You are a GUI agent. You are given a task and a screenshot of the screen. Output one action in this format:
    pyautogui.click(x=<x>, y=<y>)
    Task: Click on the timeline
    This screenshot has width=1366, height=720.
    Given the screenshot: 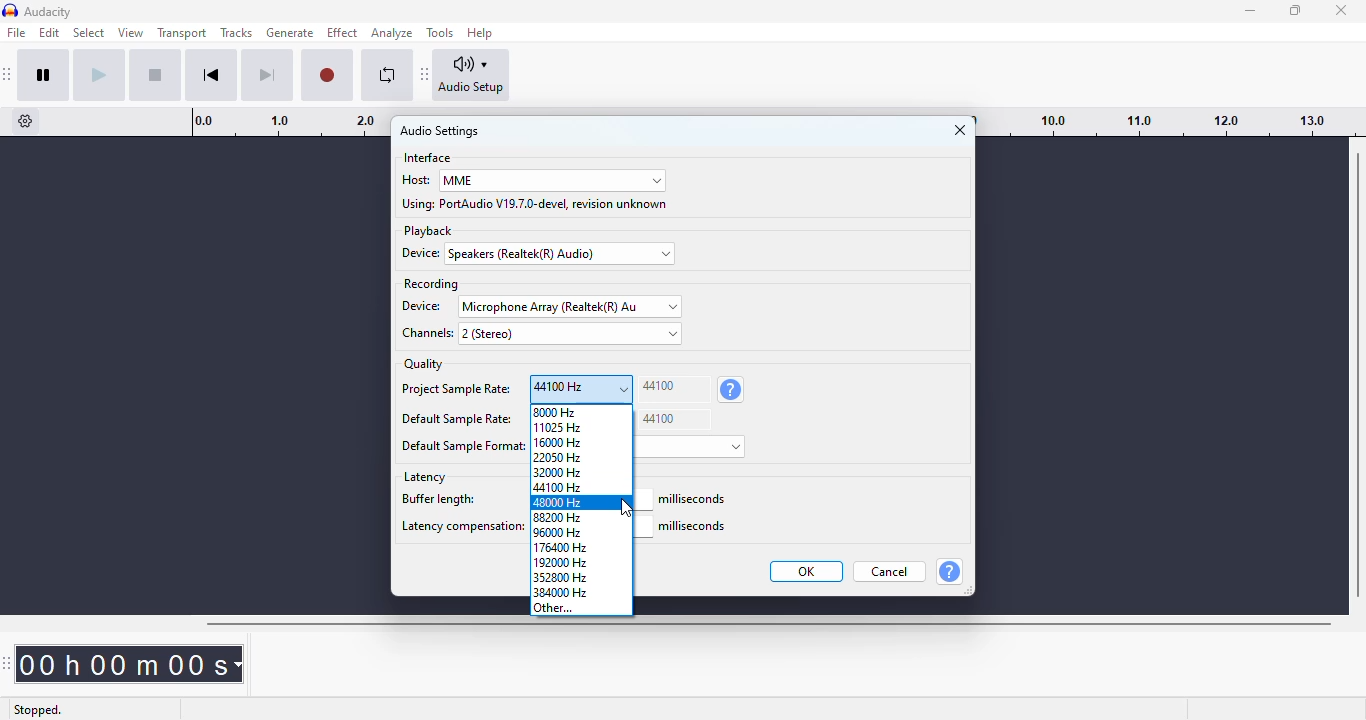 What is the action you would take?
    pyautogui.click(x=1171, y=121)
    